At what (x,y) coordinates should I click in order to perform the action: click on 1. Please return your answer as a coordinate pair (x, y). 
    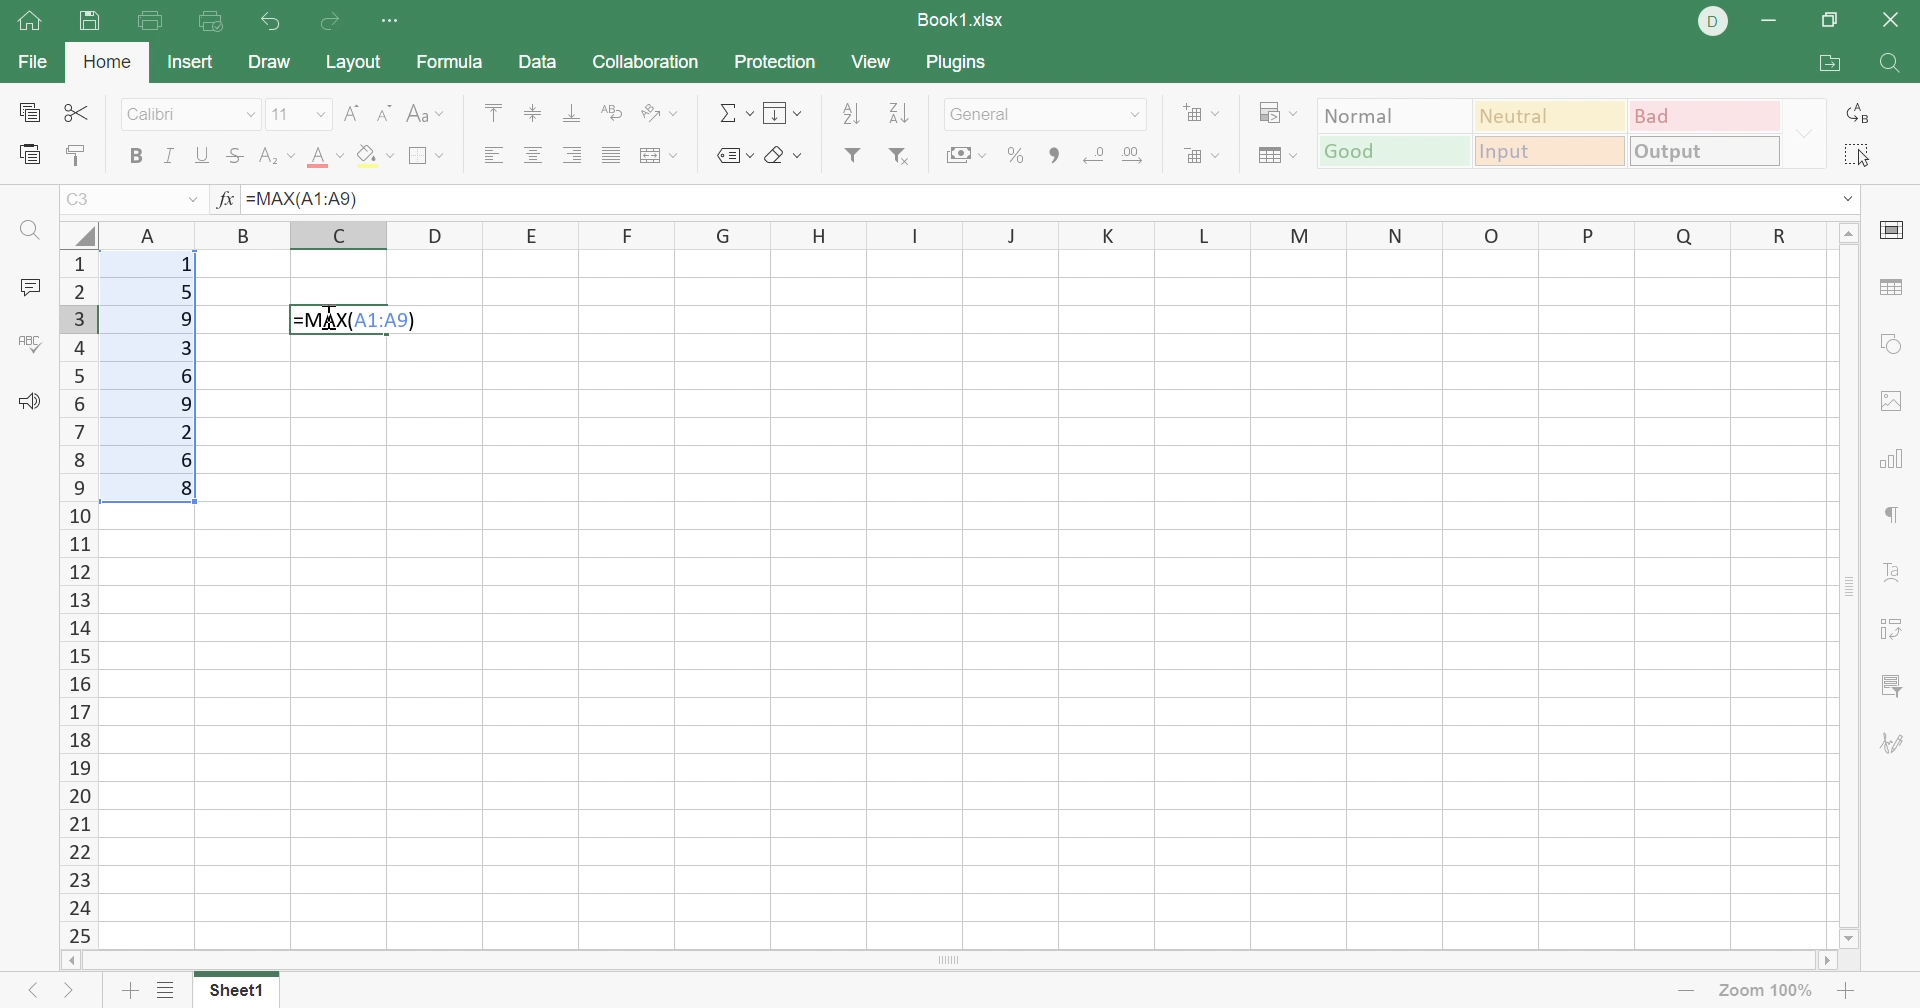
    Looking at the image, I should click on (187, 266).